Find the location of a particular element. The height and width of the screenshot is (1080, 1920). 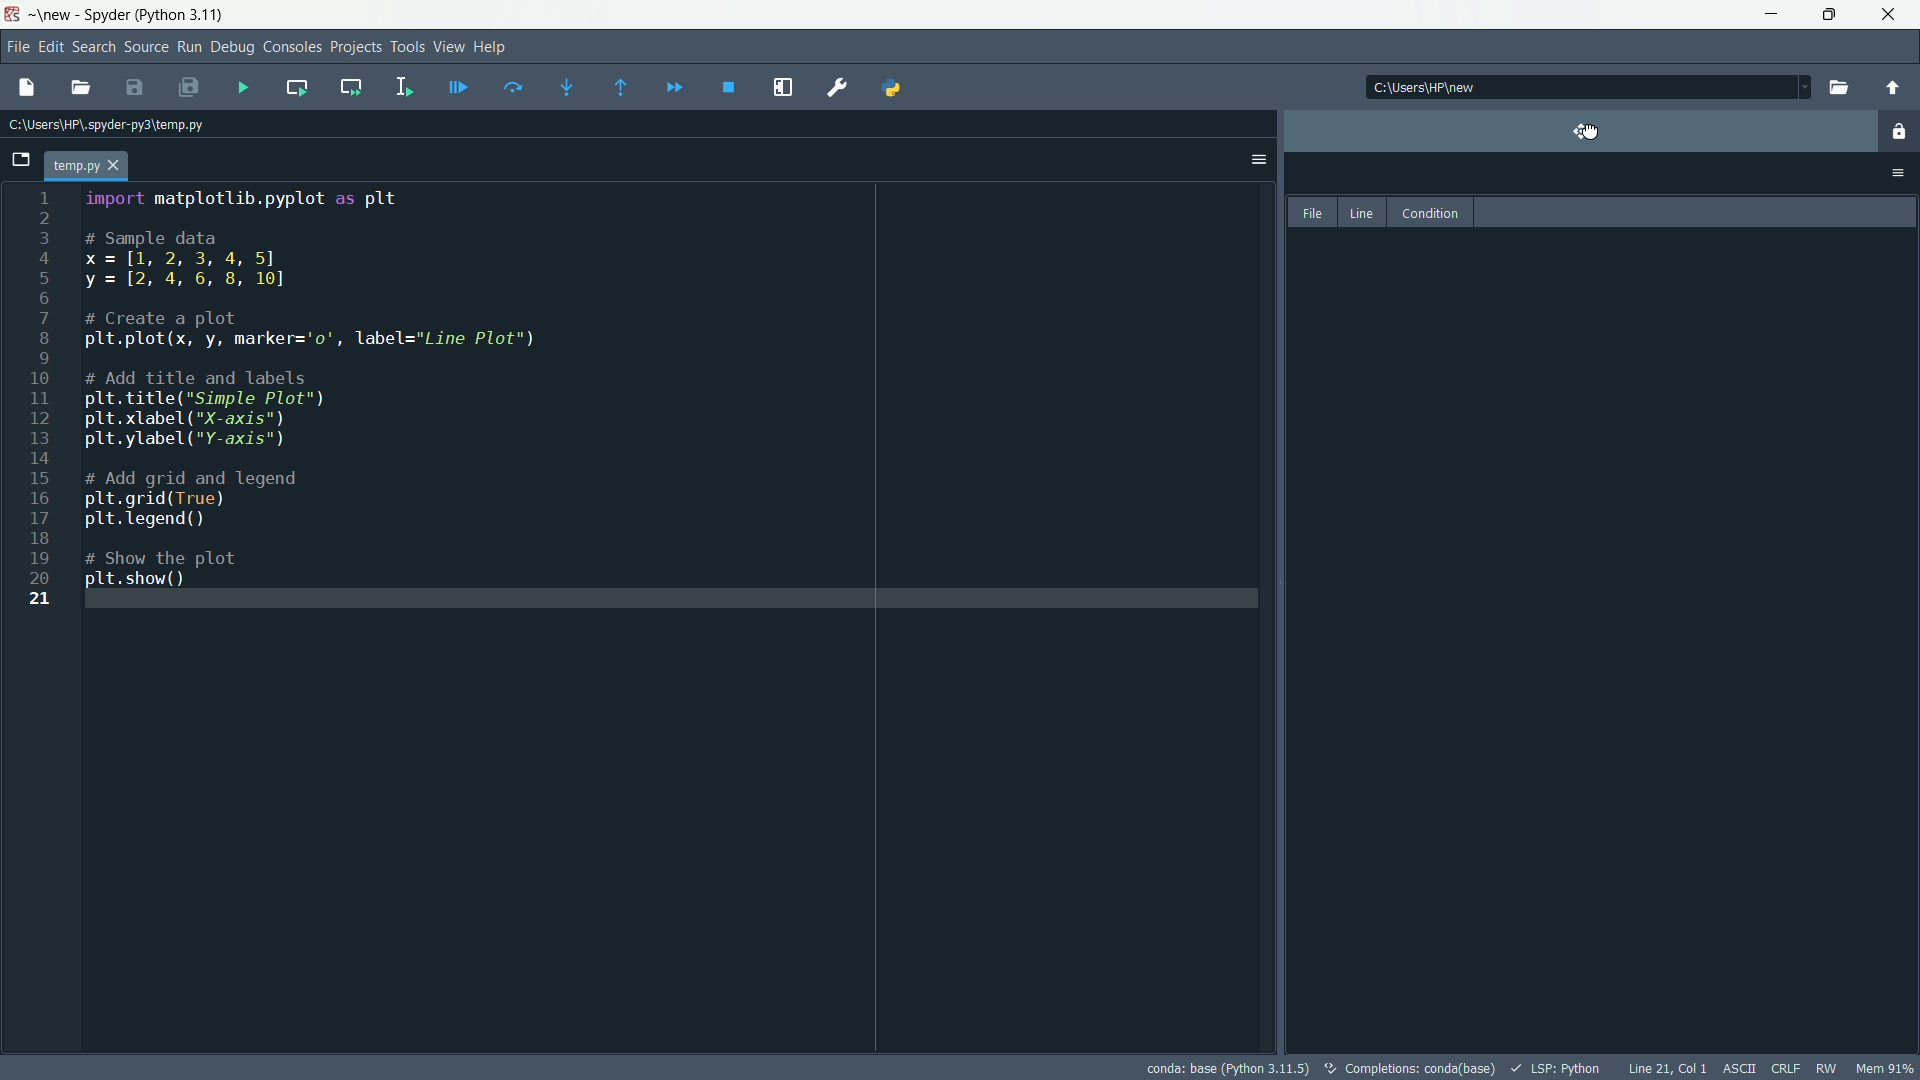

run current cell and go to next one is located at coordinates (348, 85).